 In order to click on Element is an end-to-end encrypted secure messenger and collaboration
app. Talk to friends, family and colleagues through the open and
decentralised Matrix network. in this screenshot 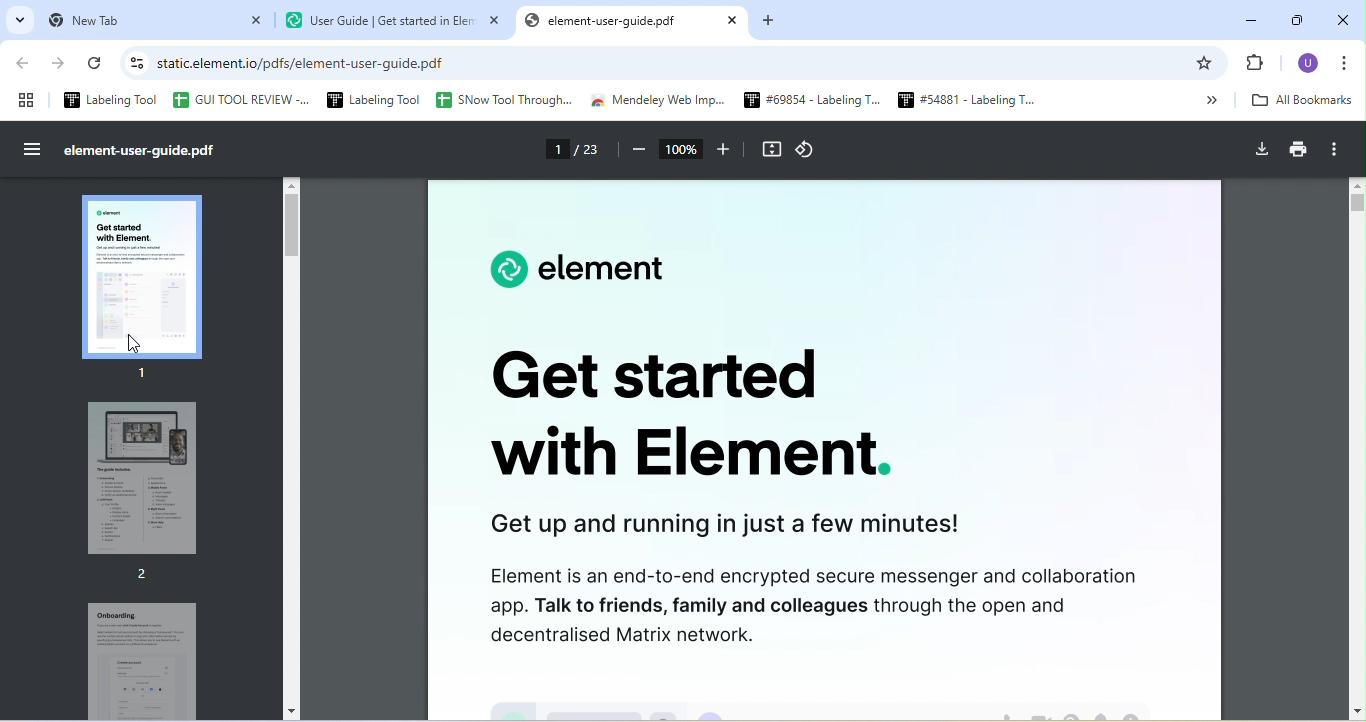, I will do `click(803, 606)`.